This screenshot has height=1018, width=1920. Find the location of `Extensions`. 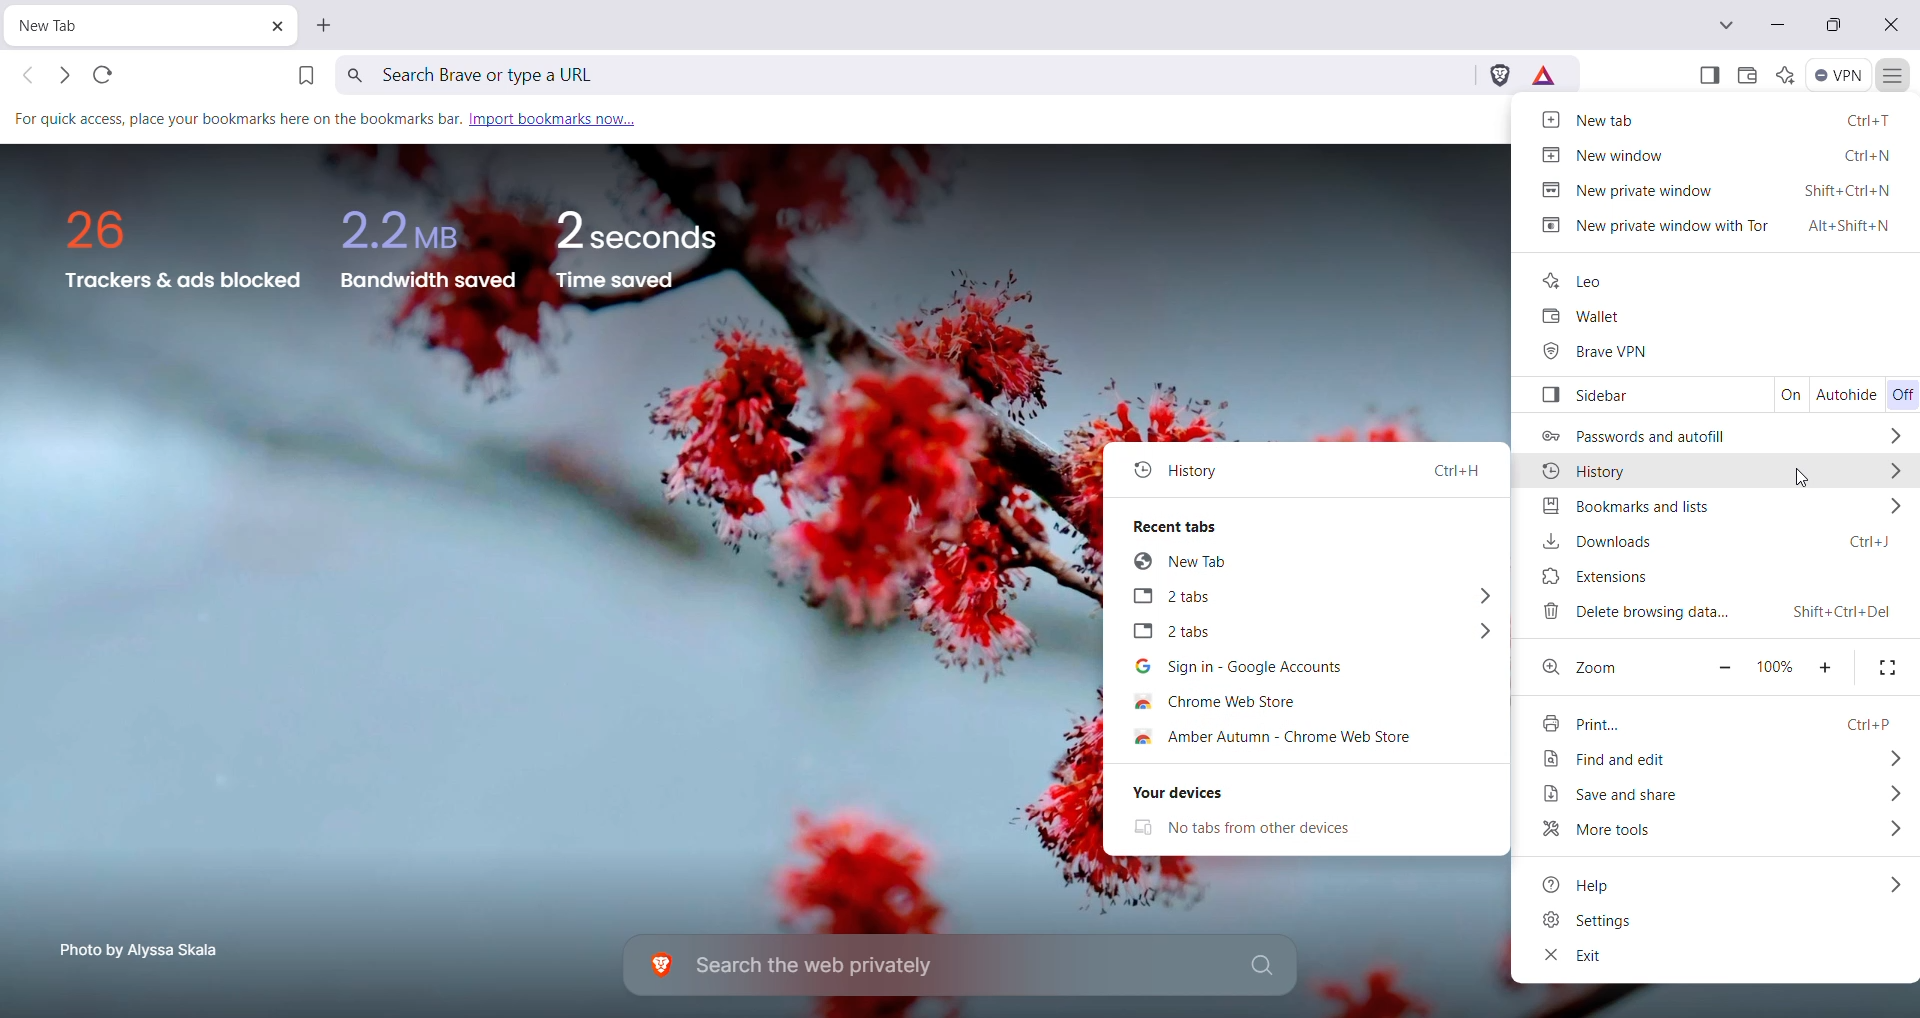

Extensions is located at coordinates (1712, 577).